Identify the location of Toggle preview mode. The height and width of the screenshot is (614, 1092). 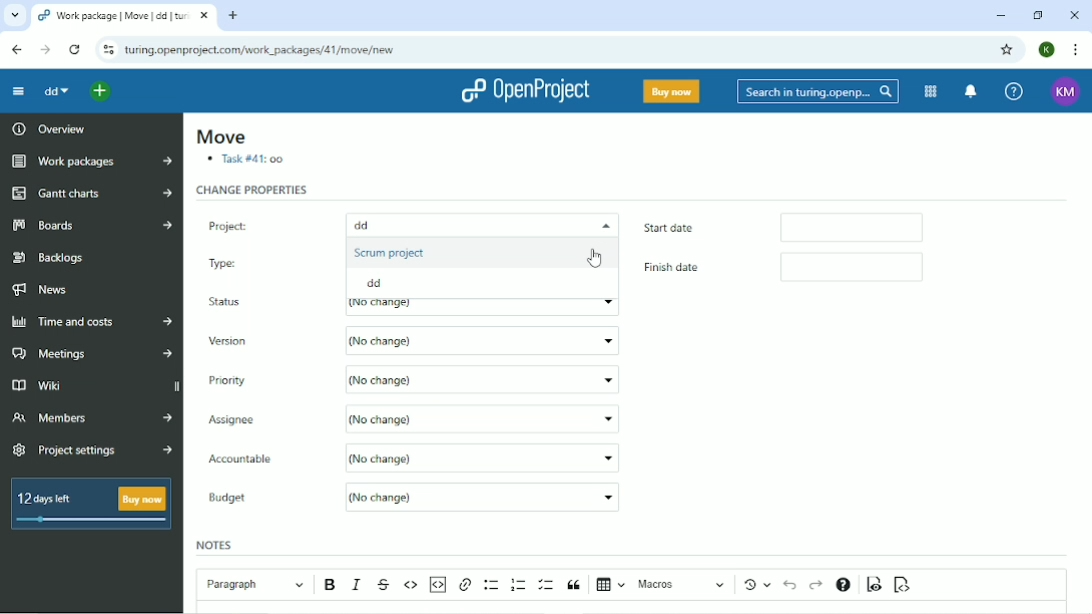
(875, 584).